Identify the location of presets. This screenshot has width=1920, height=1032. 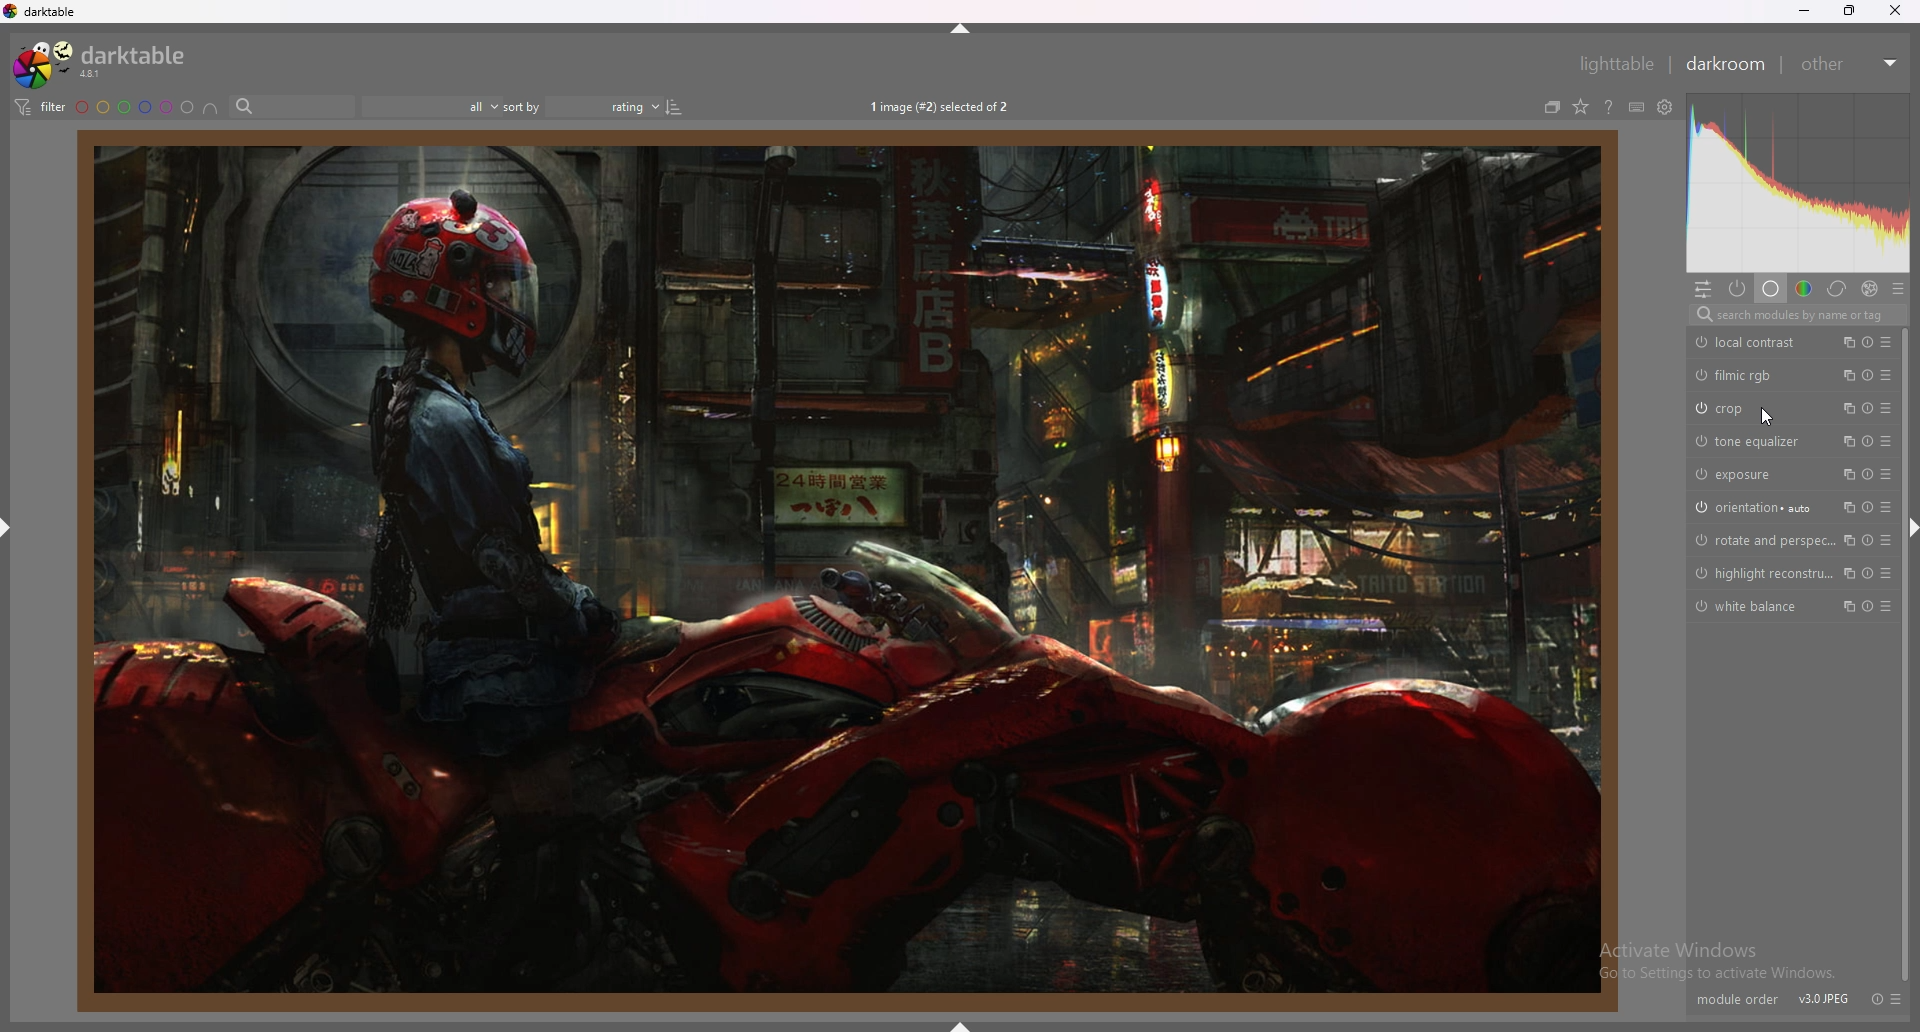
(1902, 997).